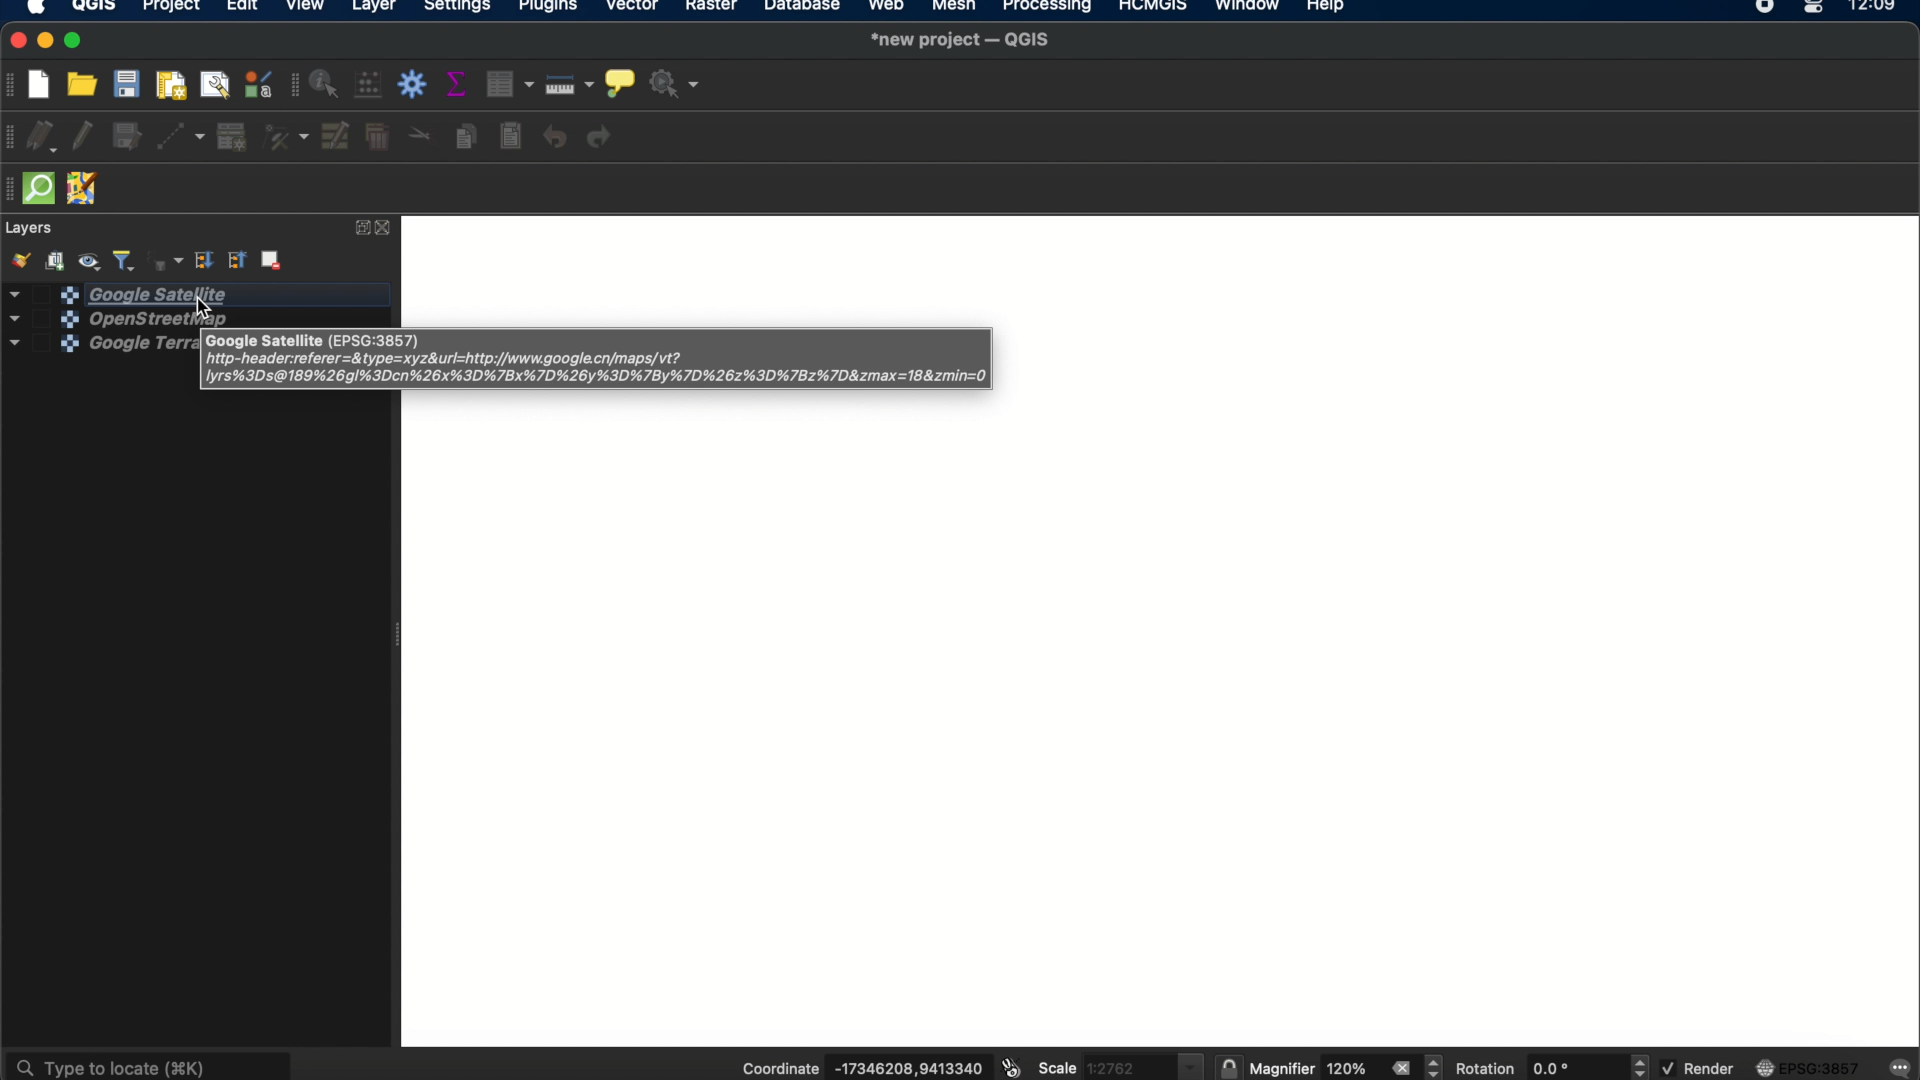  I want to click on project, so click(170, 8).